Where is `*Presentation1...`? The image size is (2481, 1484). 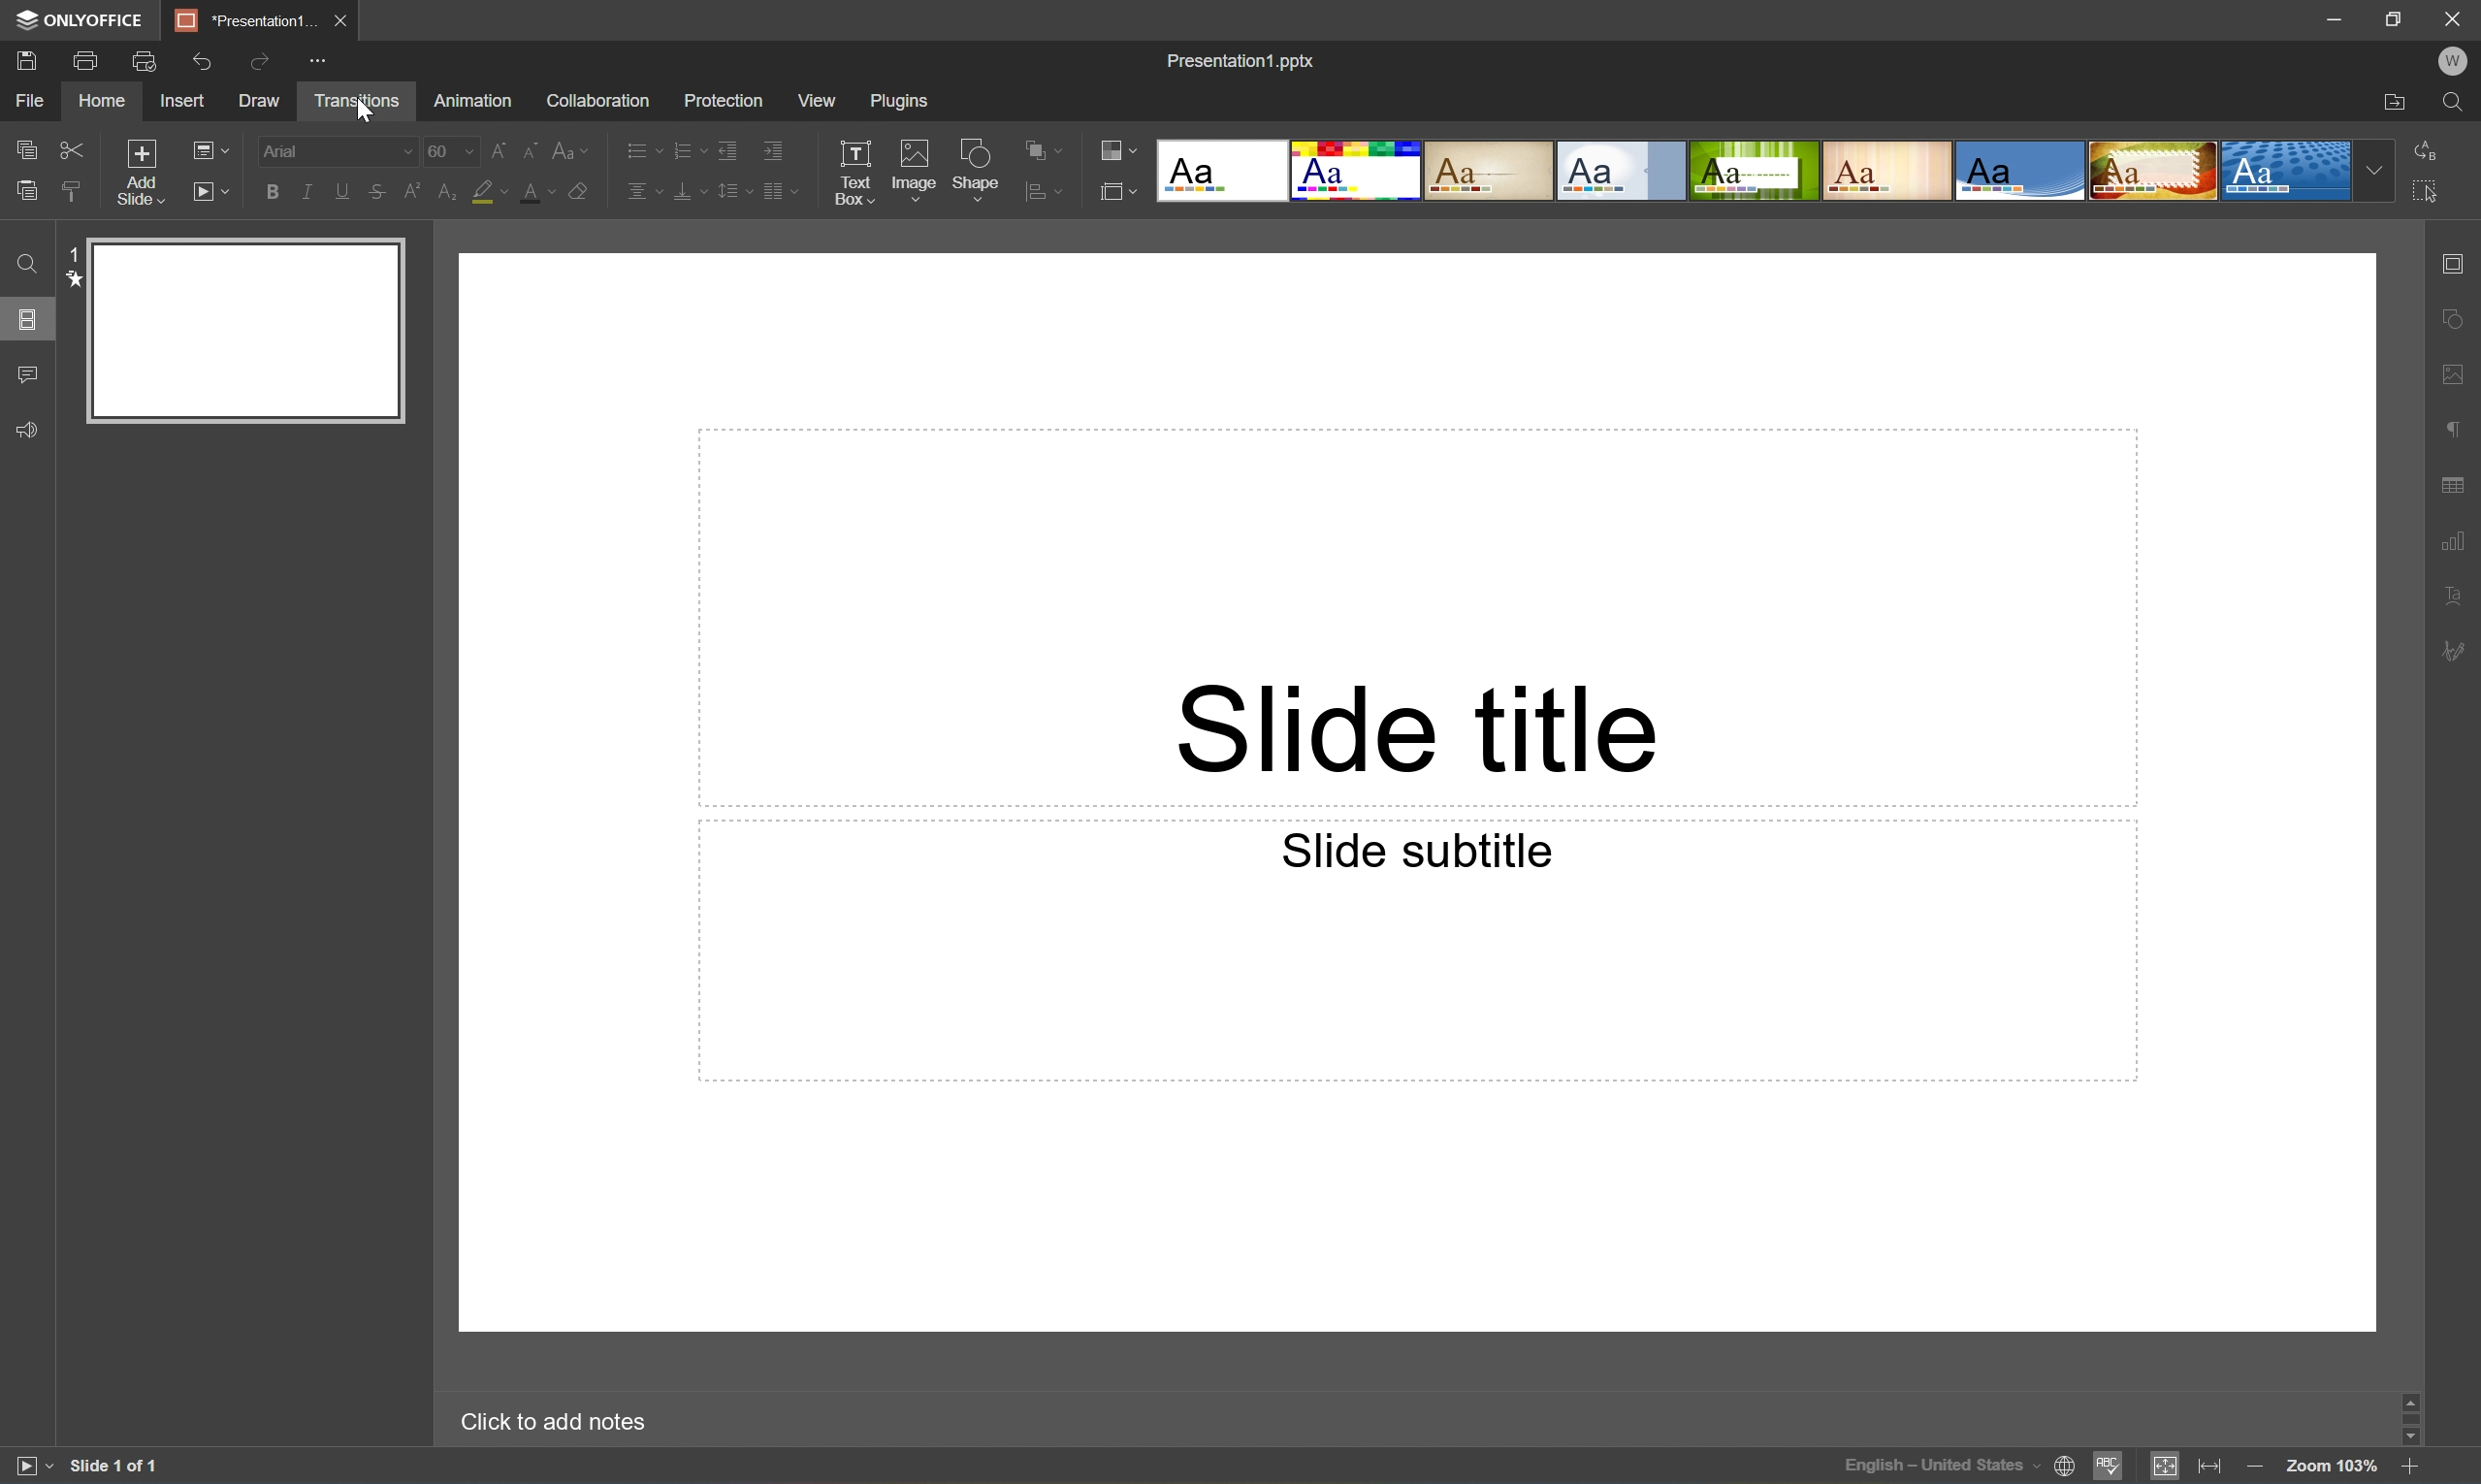
*Presentation1... is located at coordinates (244, 23).